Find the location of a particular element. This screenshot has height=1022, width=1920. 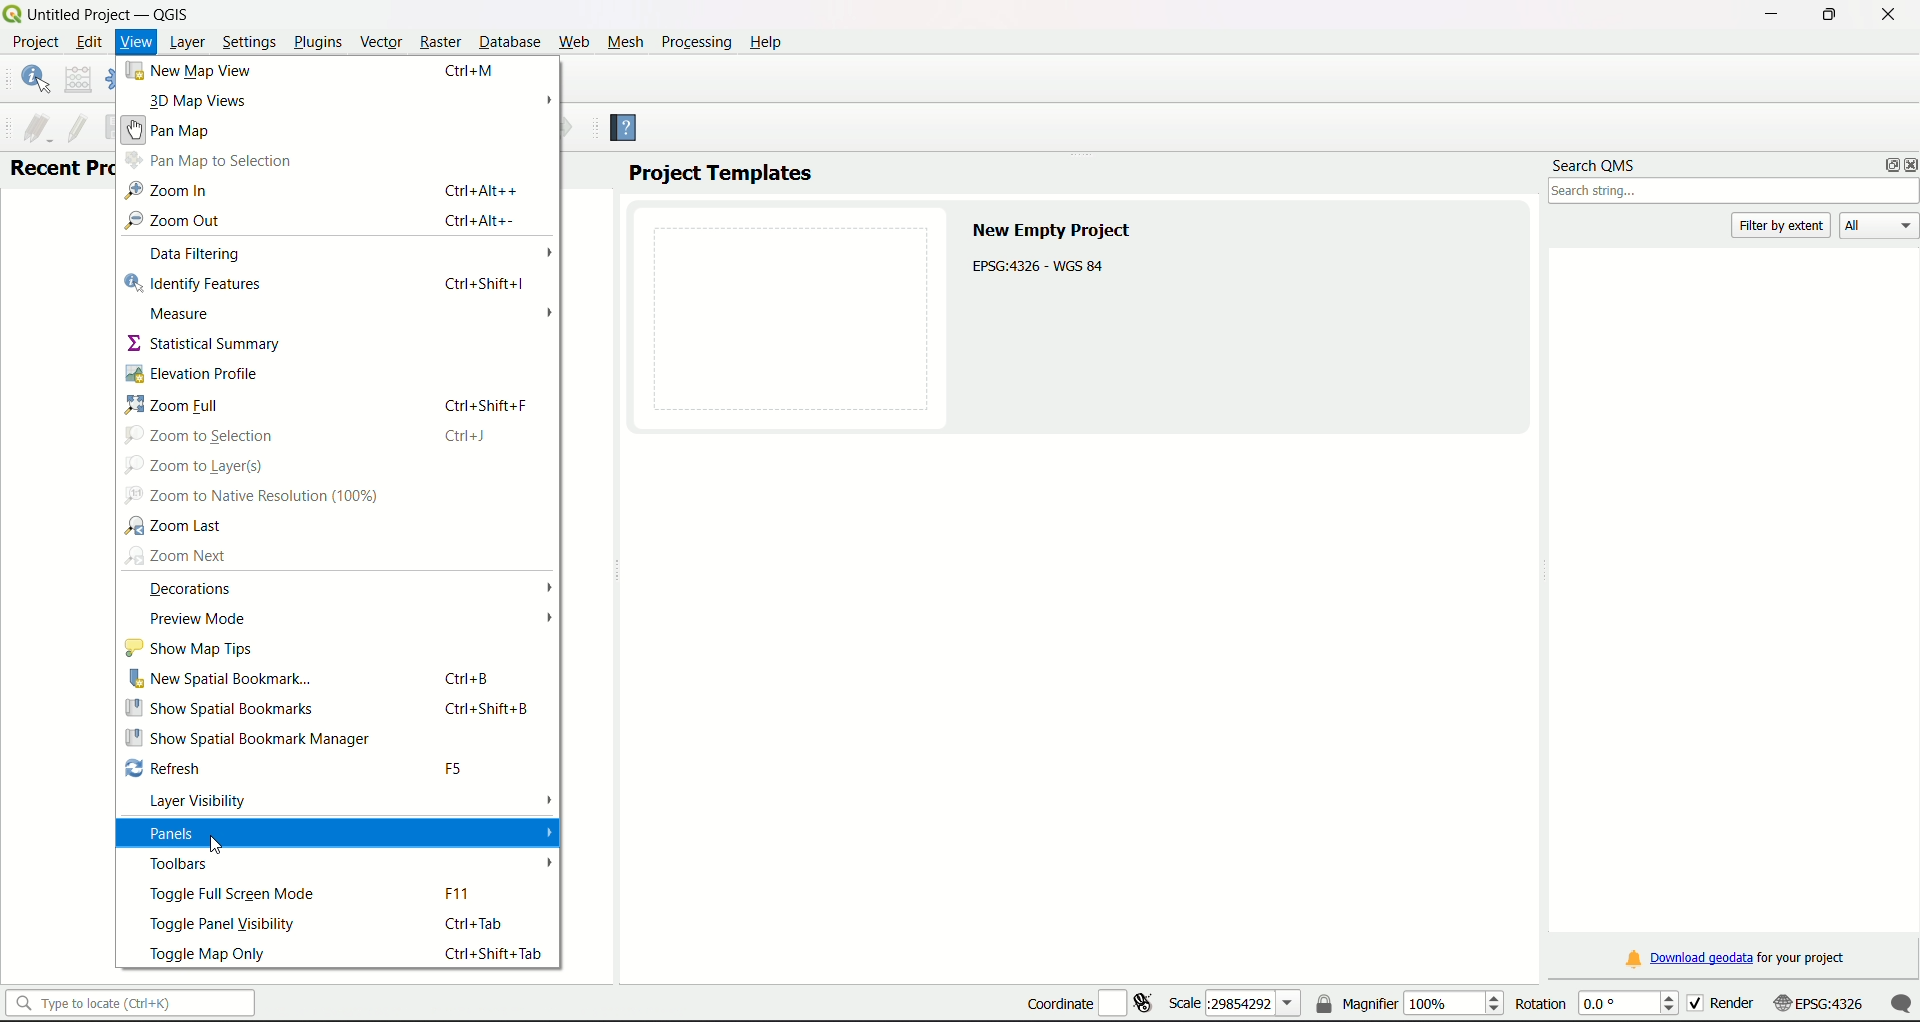

Show spatial bookmark manager is located at coordinates (248, 739).